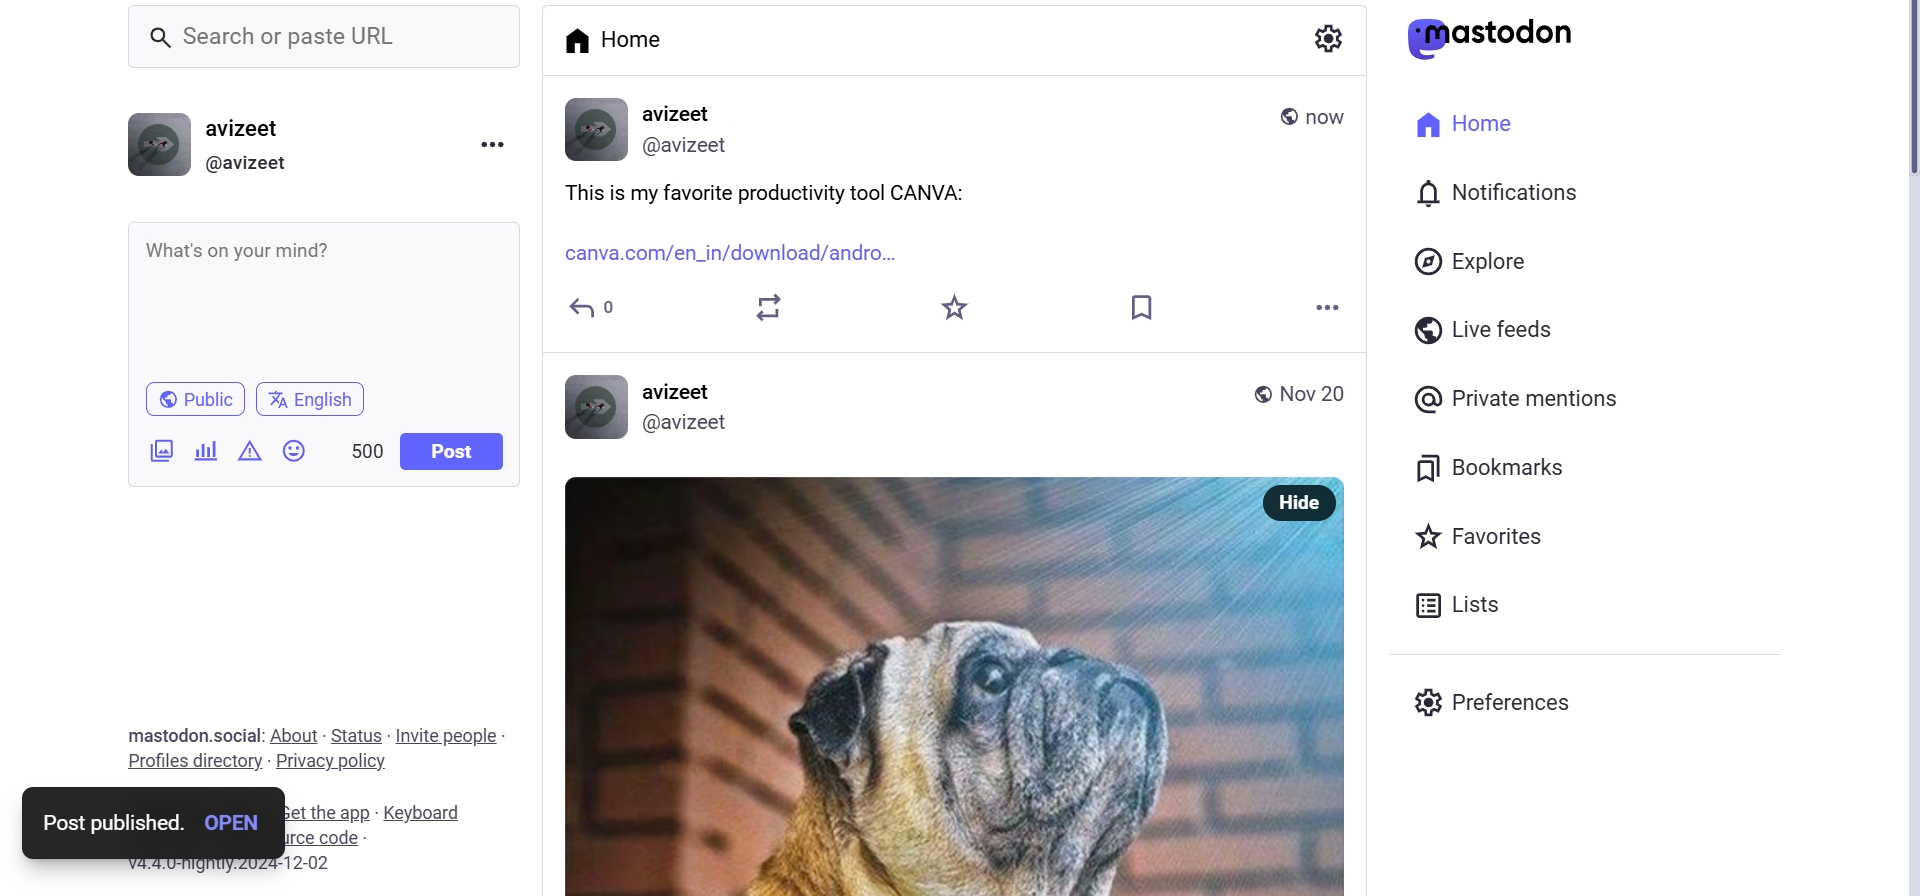 Image resolution: width=1920 pixels, height=896 pixels. I want to click on bookmark, so click(1157, 307).